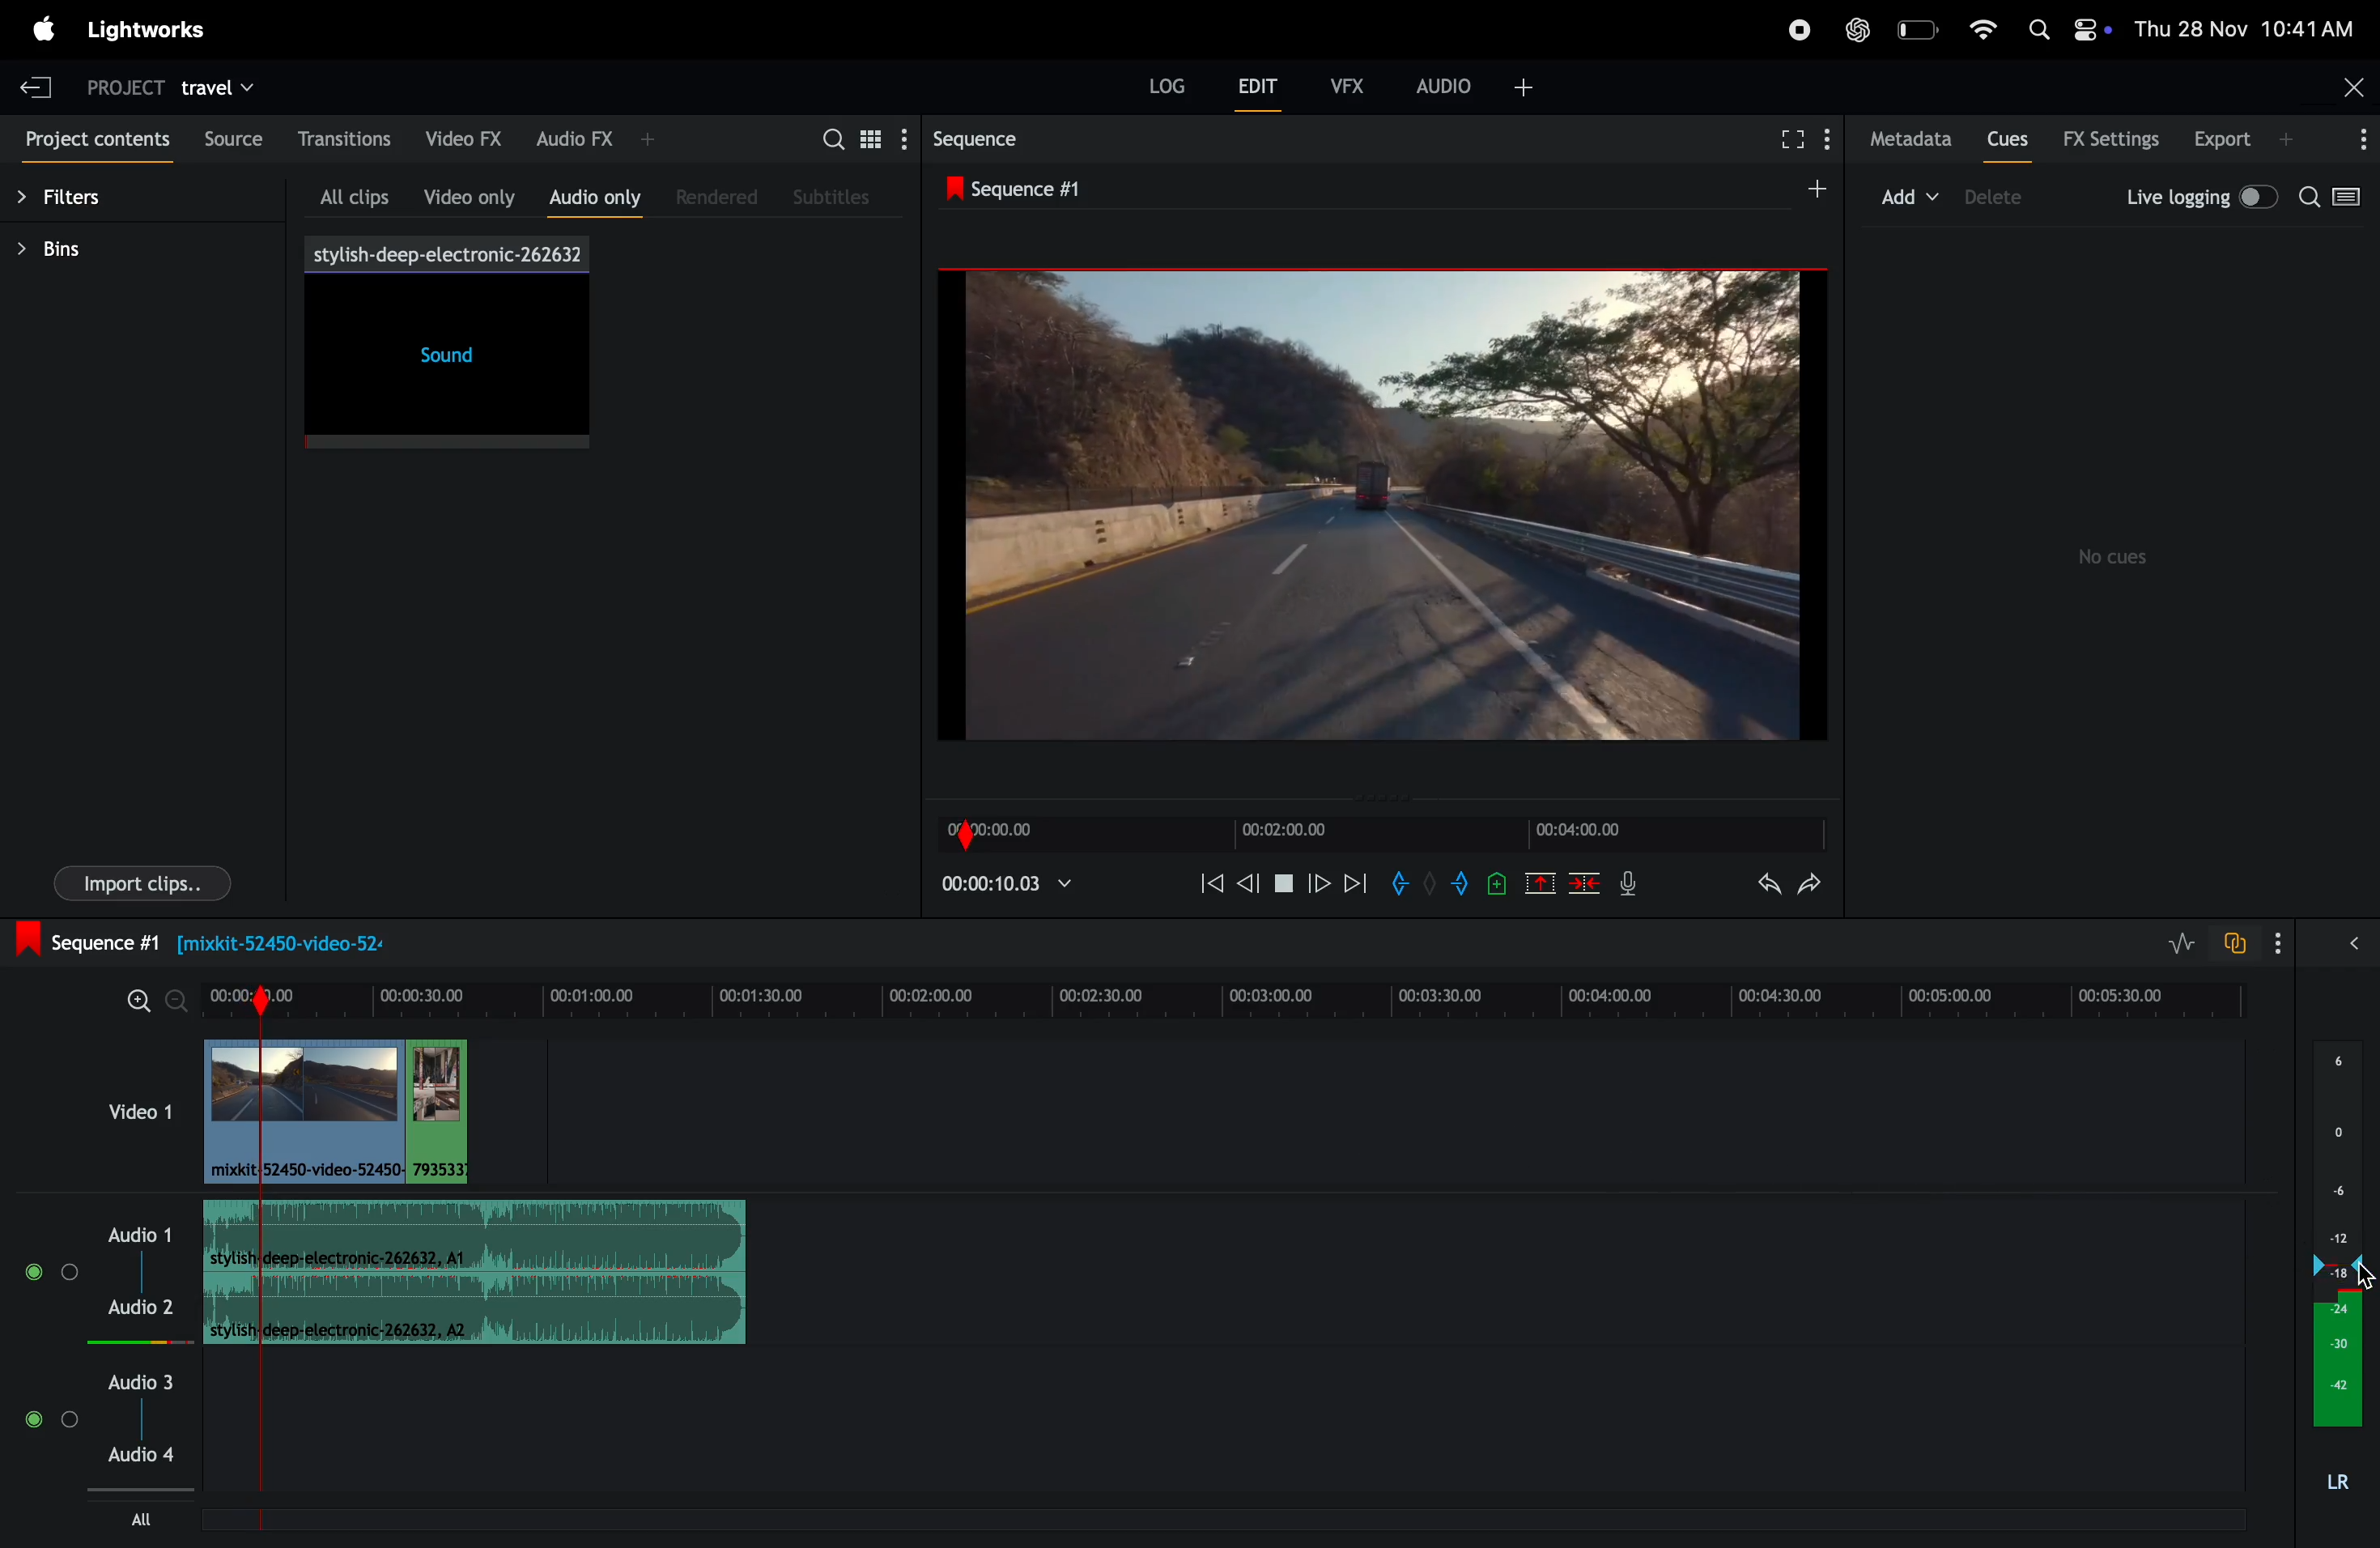  I want to click on toggle between log viewer, so click(2351, 197).